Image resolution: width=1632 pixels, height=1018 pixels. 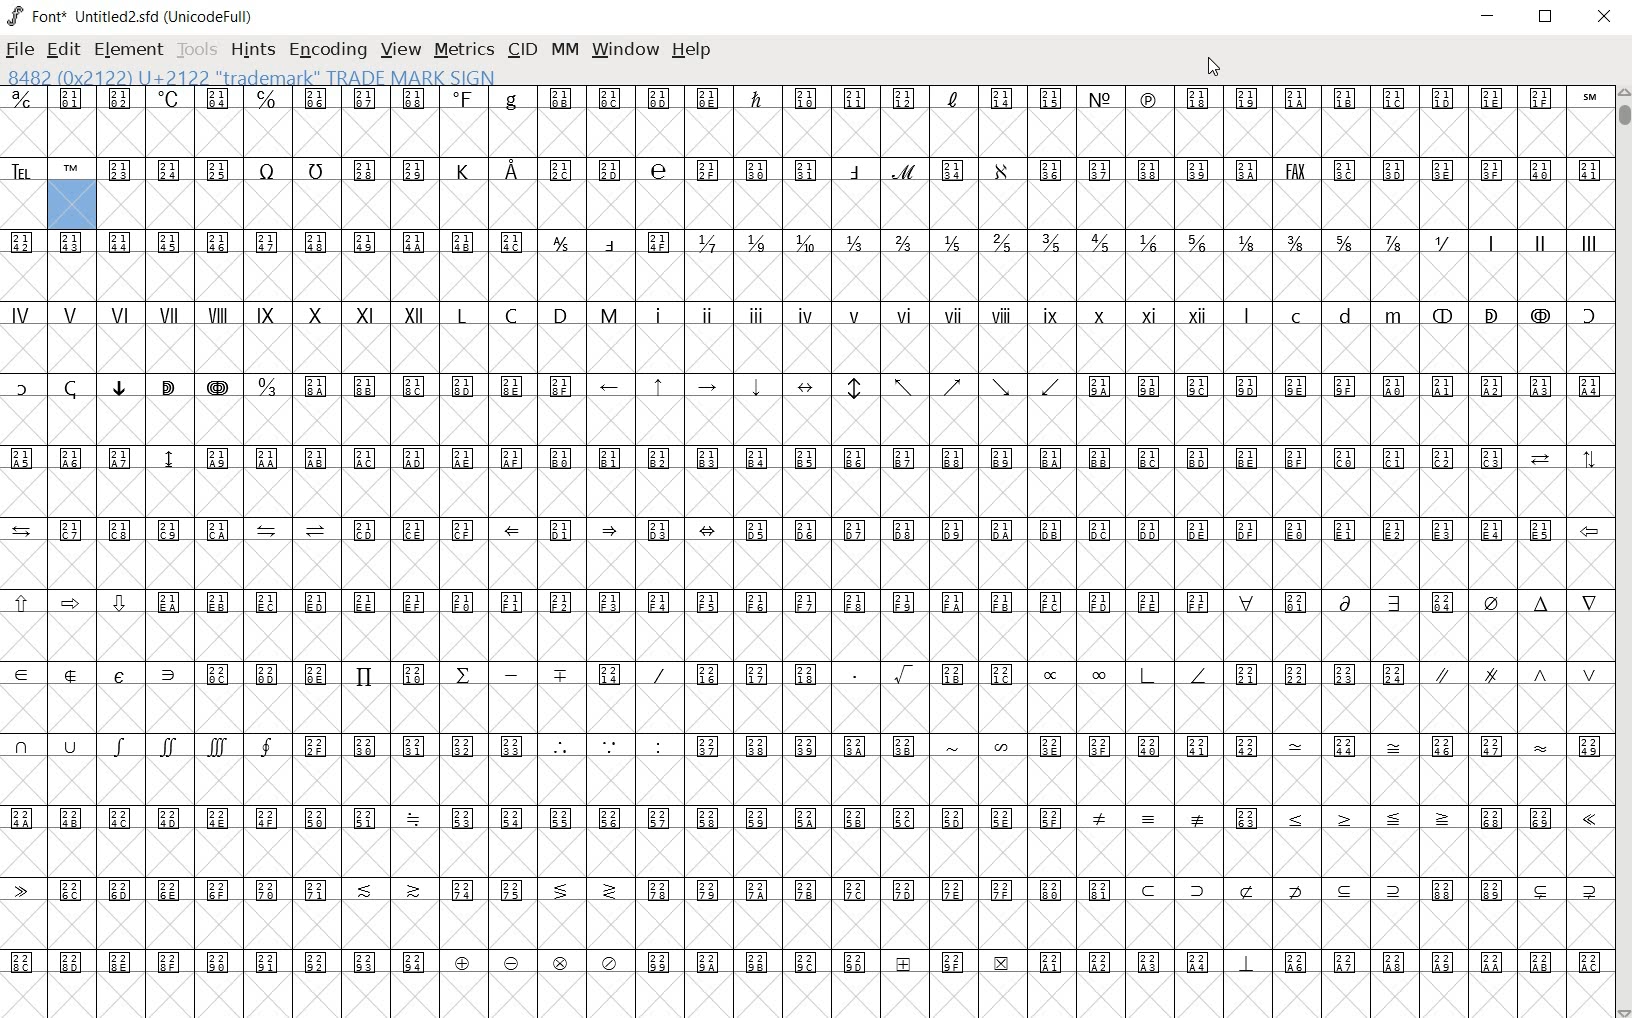 I want to click on SCROLLBAR, so click(x=1622, y=553).